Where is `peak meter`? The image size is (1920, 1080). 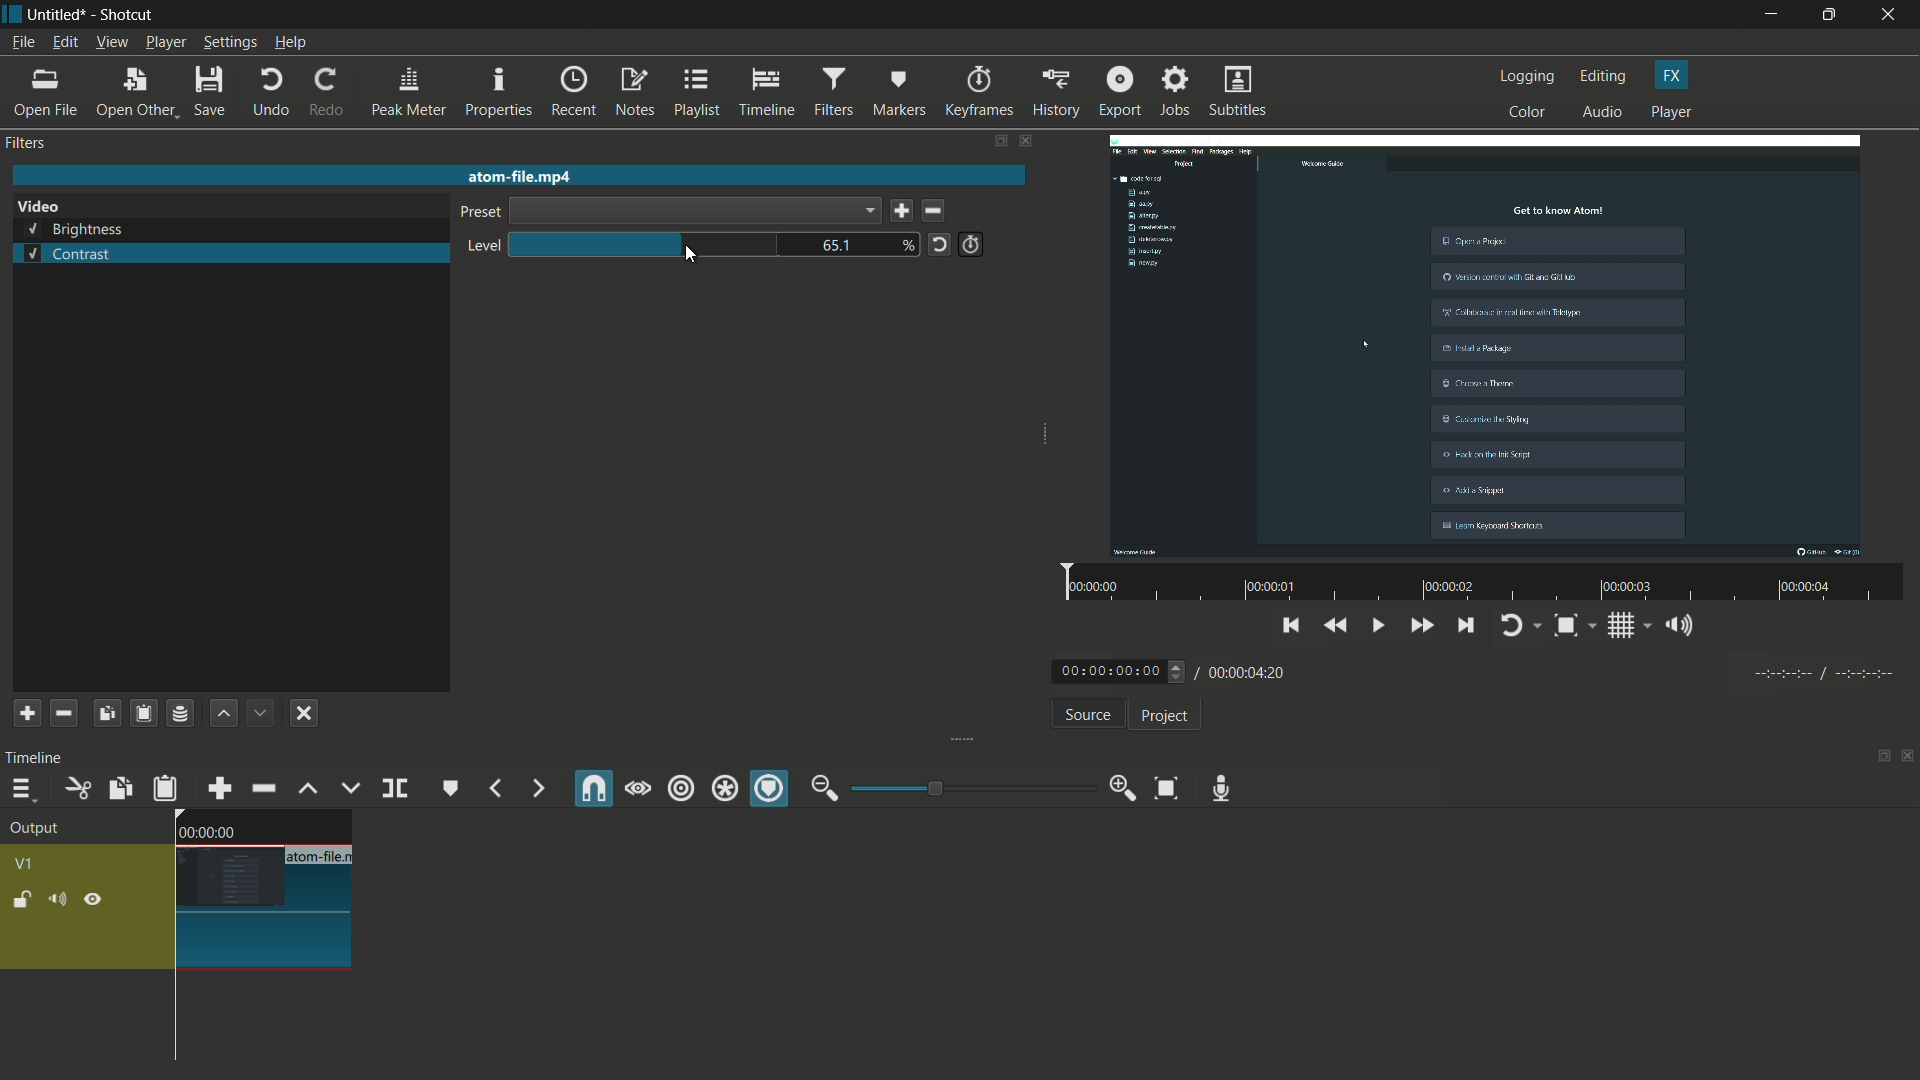 peak meter is located at coordinates (408, 92).